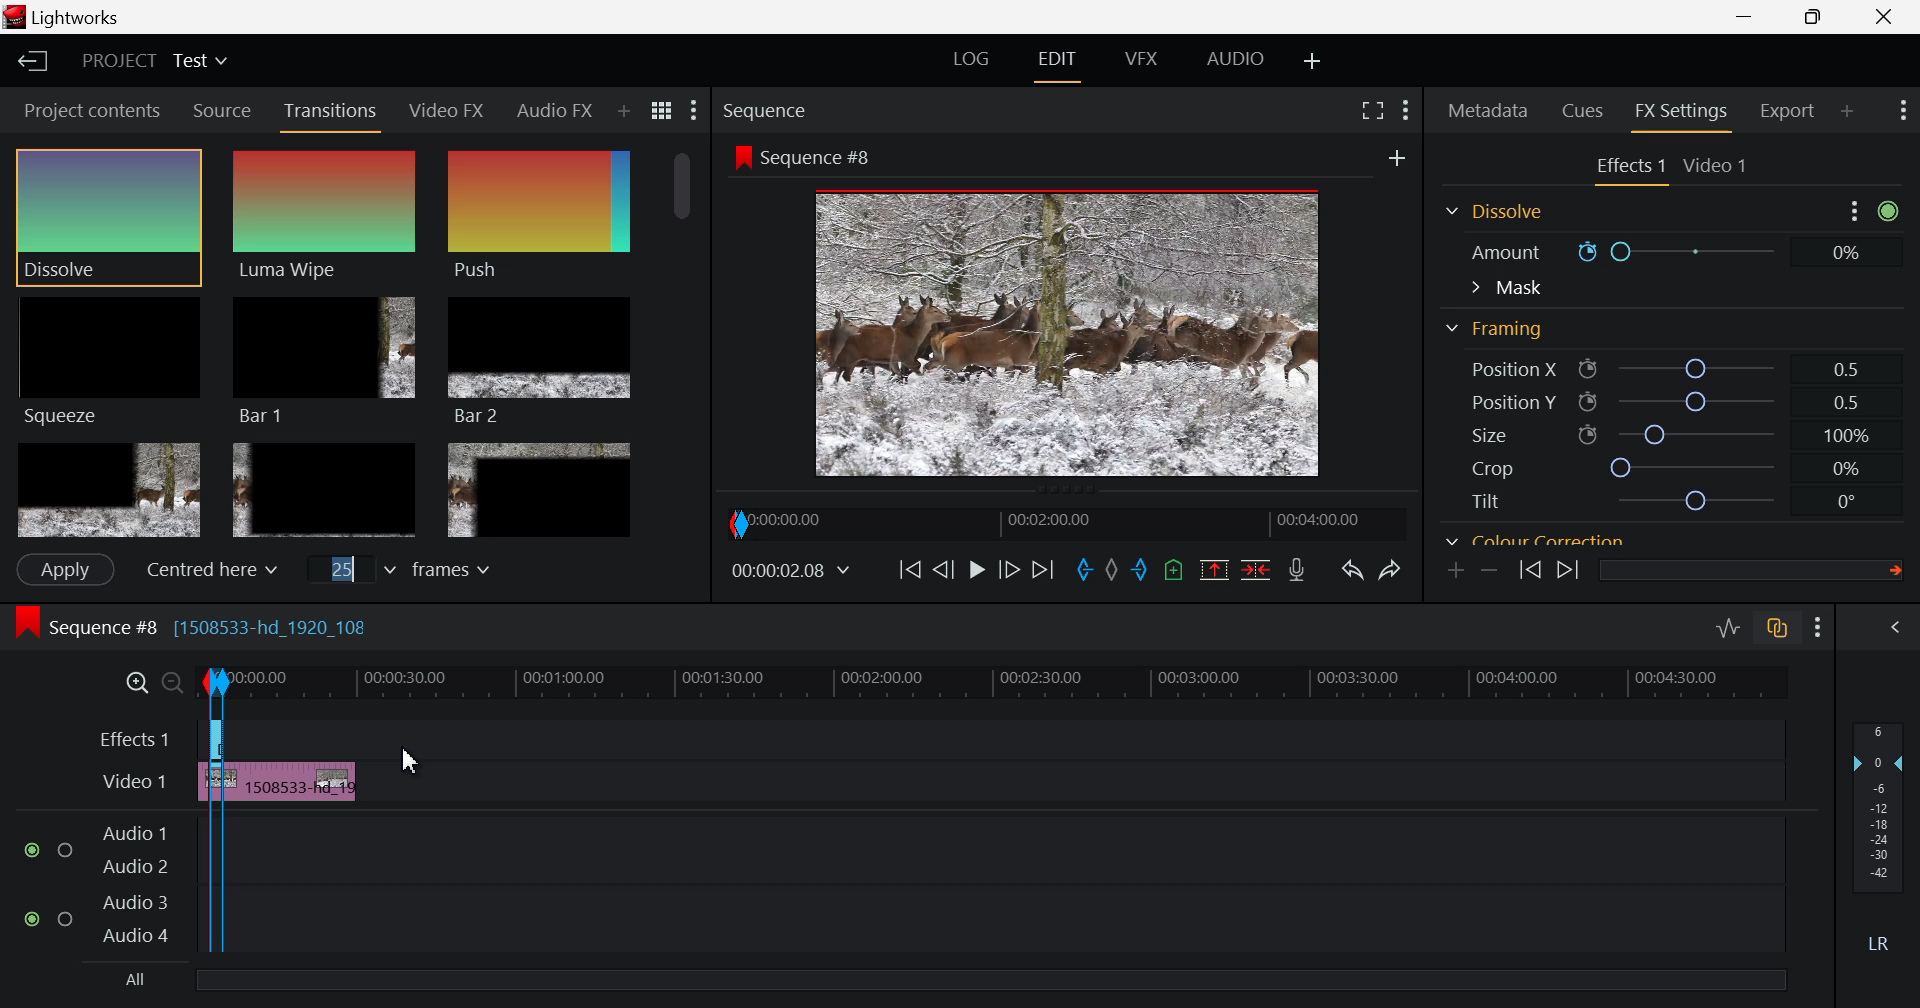 This screenshot has height=1008, width=1920. Describe the element at coordinates (238, 901) in the screenshot. I see `Segment Out Mark` at that location.